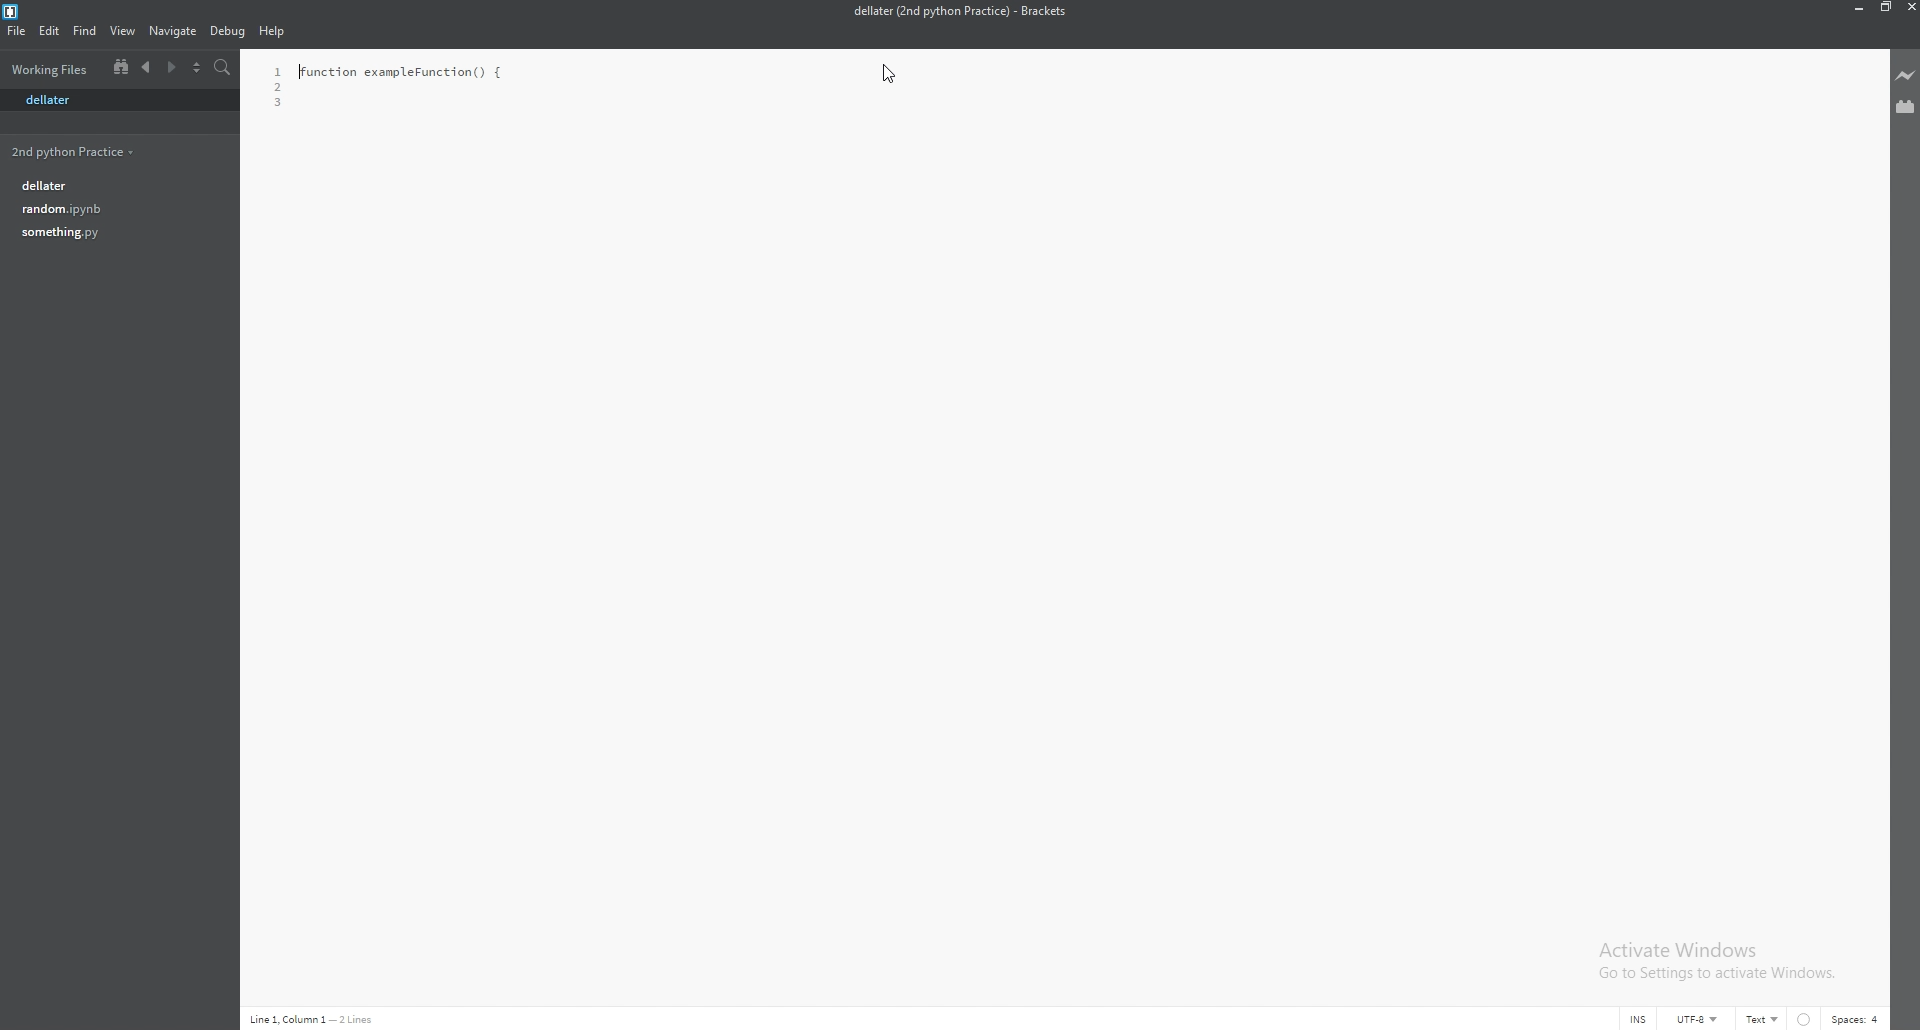 This screenshot has height=1030, width=1920. What do you see at coordinates (112, 209) in the screenshot?
I see `random.ipynb` at bounding box center [112, 209].